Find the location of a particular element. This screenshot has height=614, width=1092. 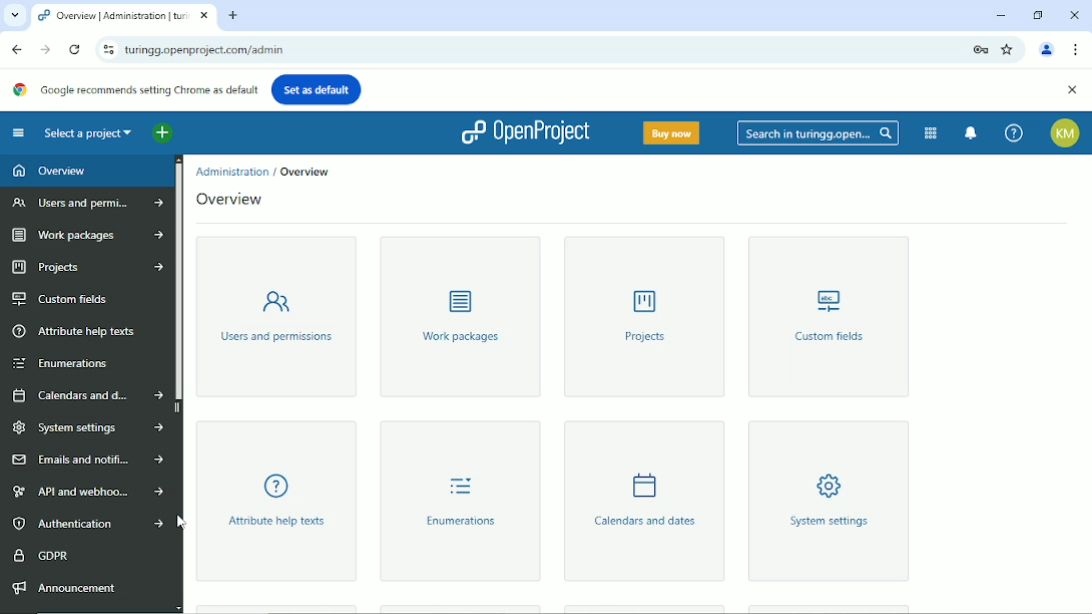

System settings is located at coordinates (87, 427).